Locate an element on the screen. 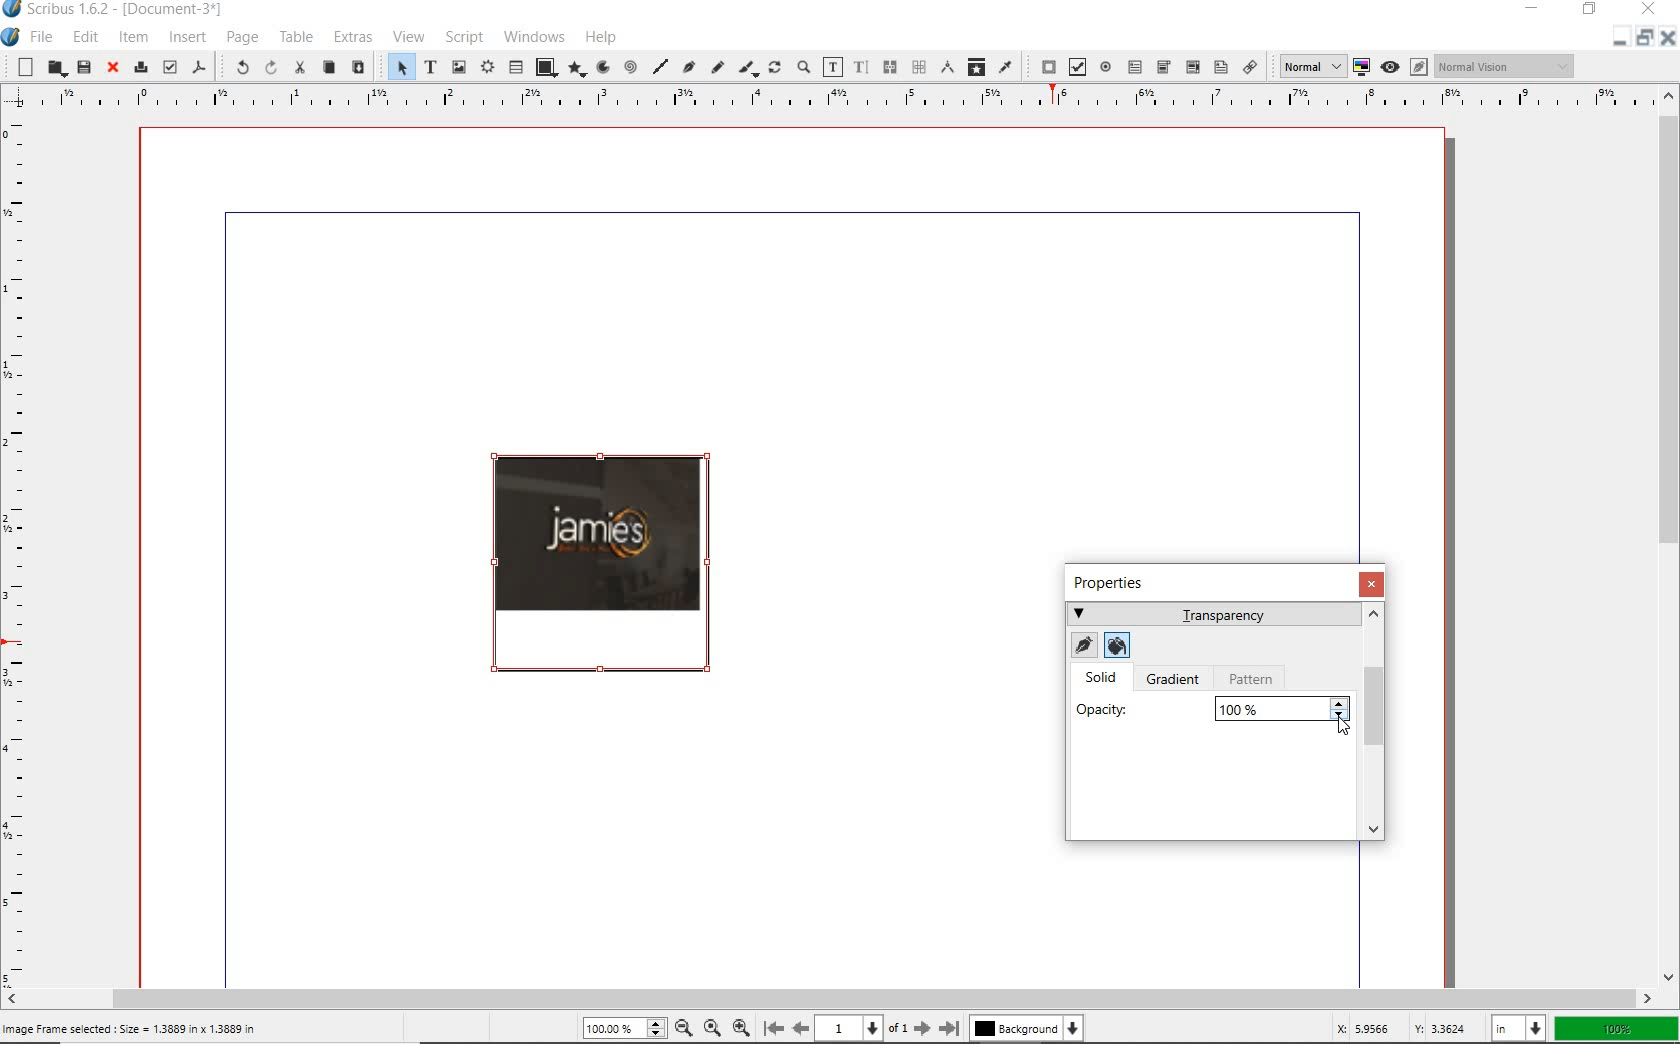 This screenshot has height=1044, width=1680. table is located at coordinates (514, 67).